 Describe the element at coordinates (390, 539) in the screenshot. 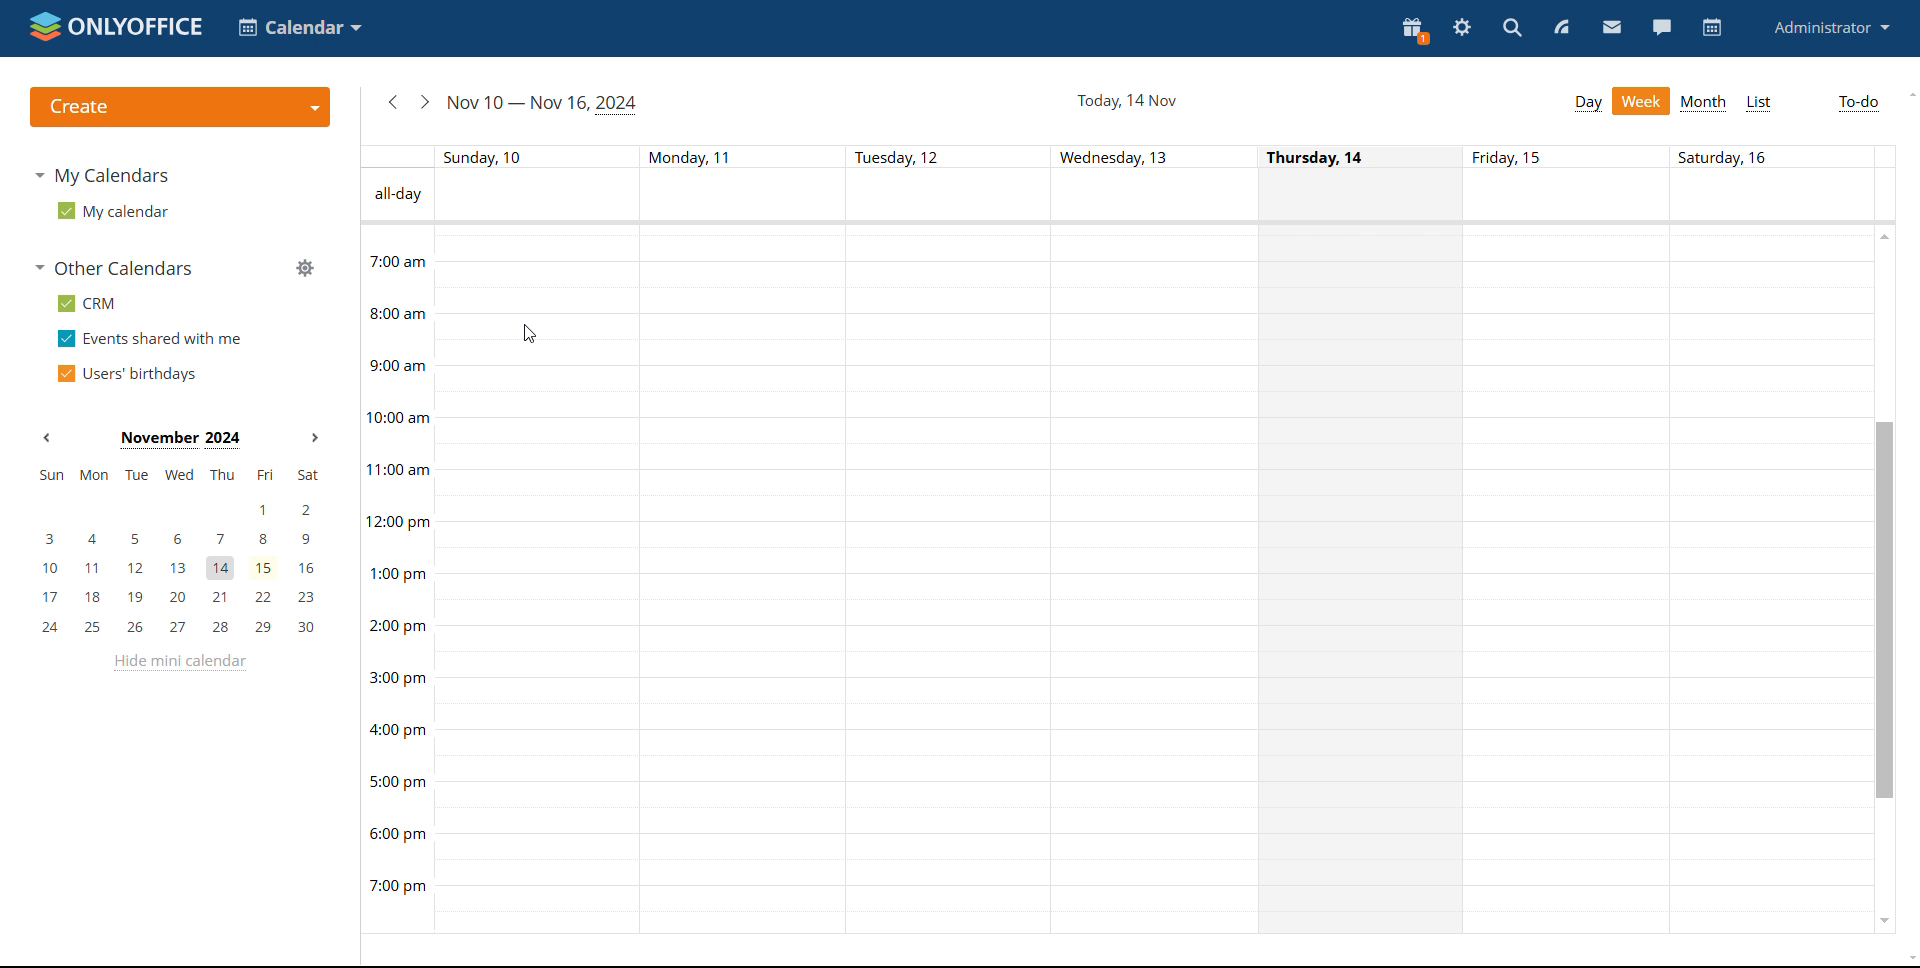

I see `time of the day` at that location.